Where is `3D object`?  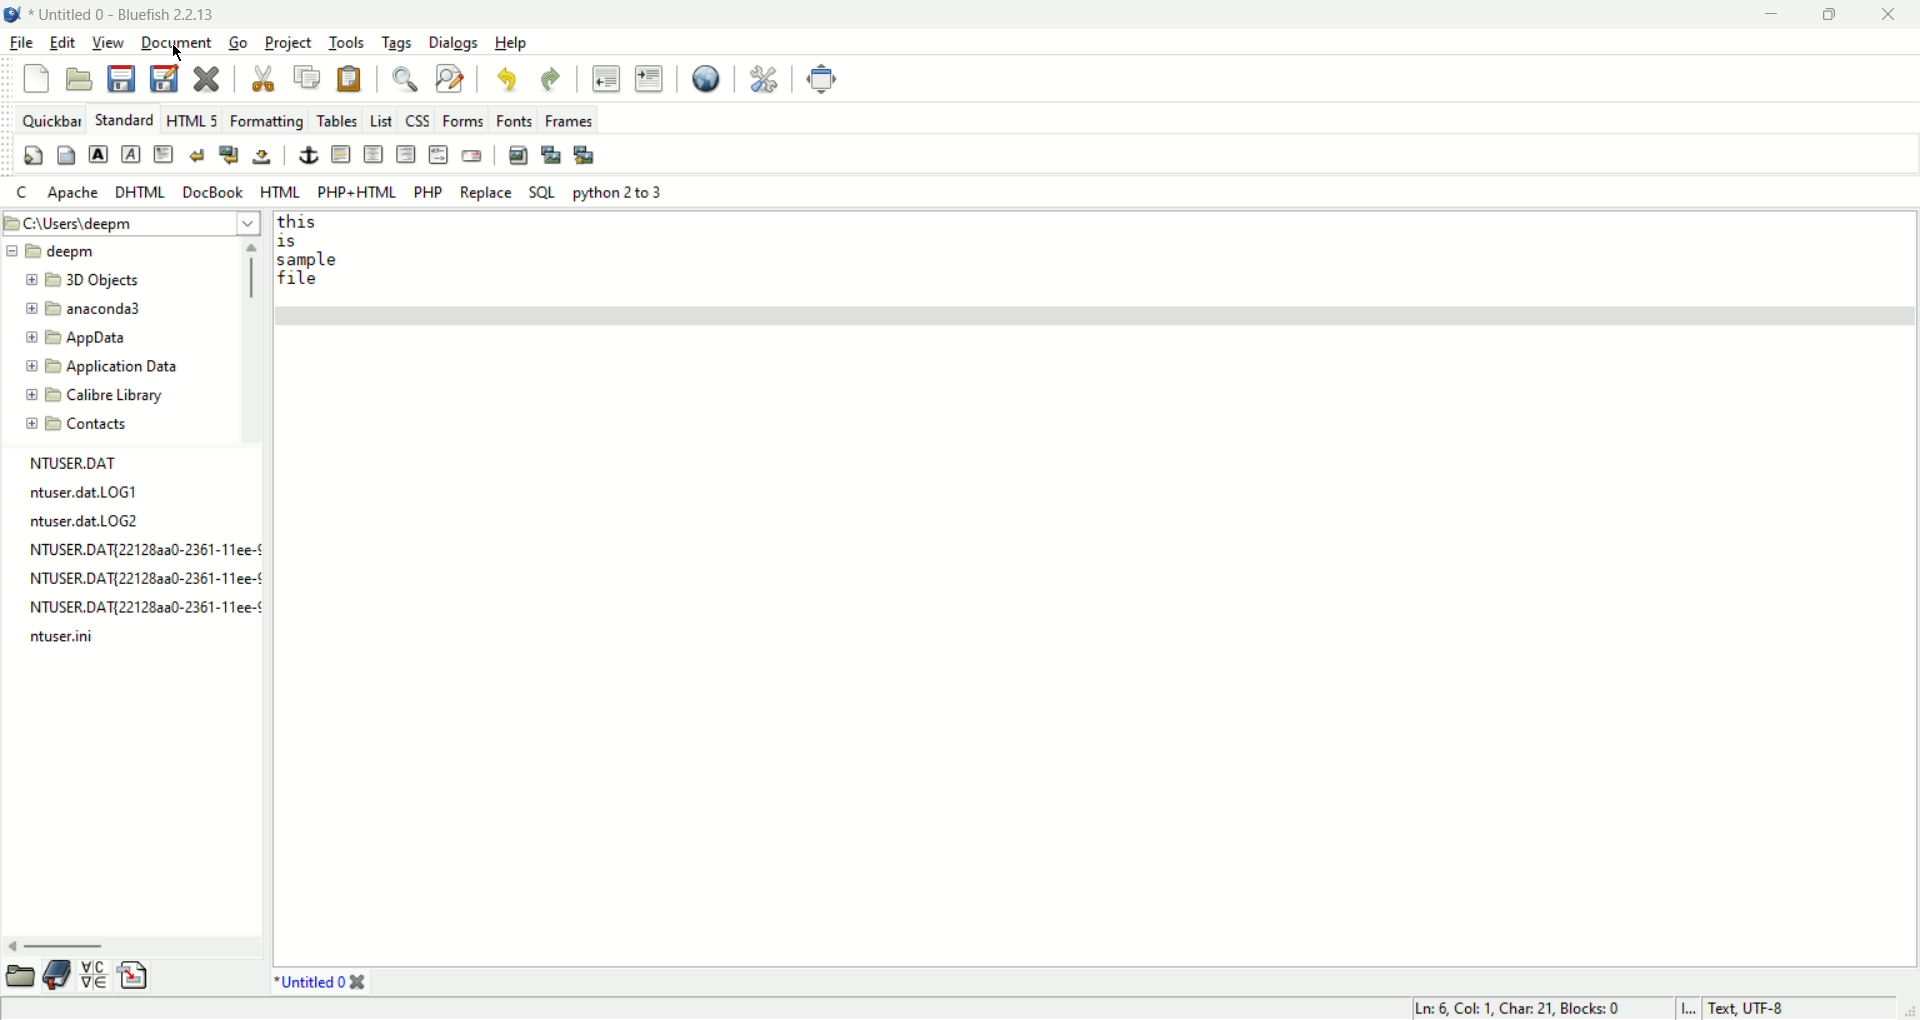 3D object is located at coordinates (87, 280).